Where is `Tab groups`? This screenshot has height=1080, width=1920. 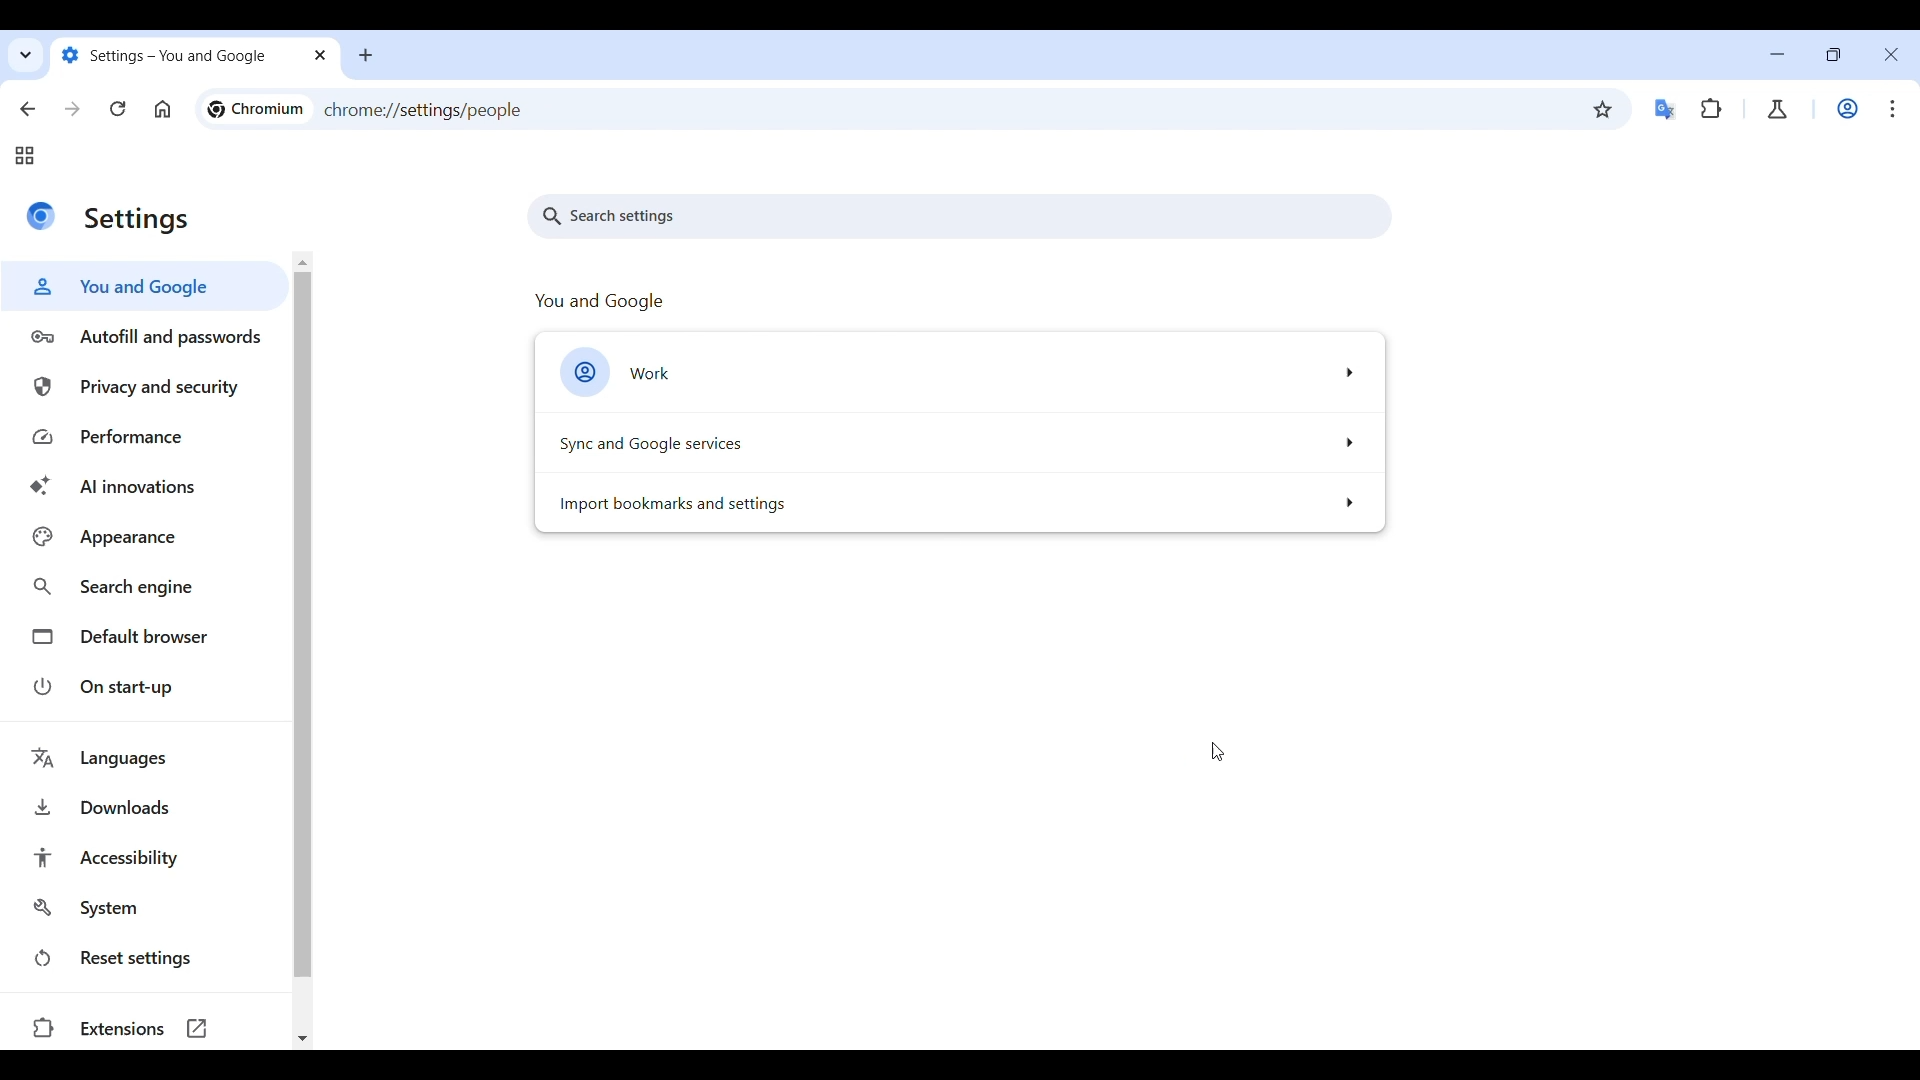 Tab groups is located at coordinates (24, 156).